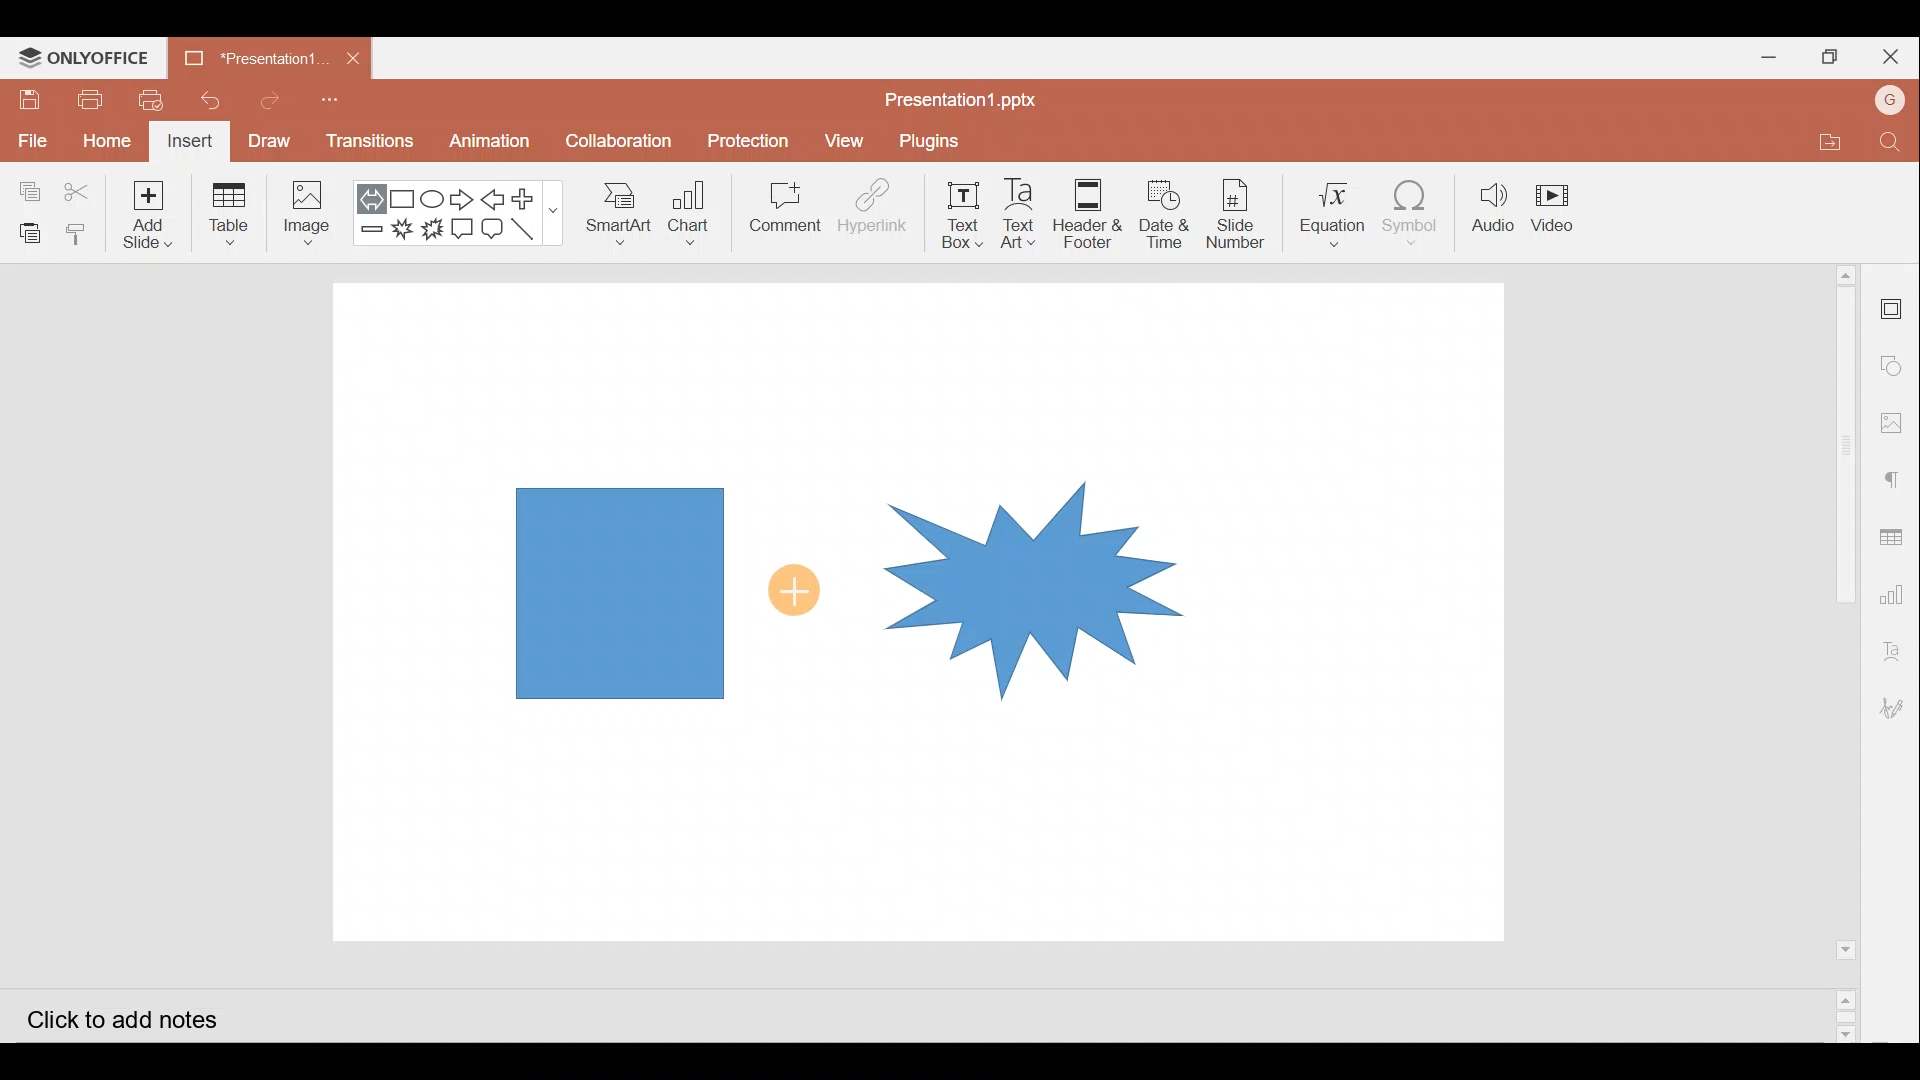 This screenshot has width=1920, height=1080. Describe the element at coordinates (1015, 565) in the screenshot. I see `Explosion` at that location.